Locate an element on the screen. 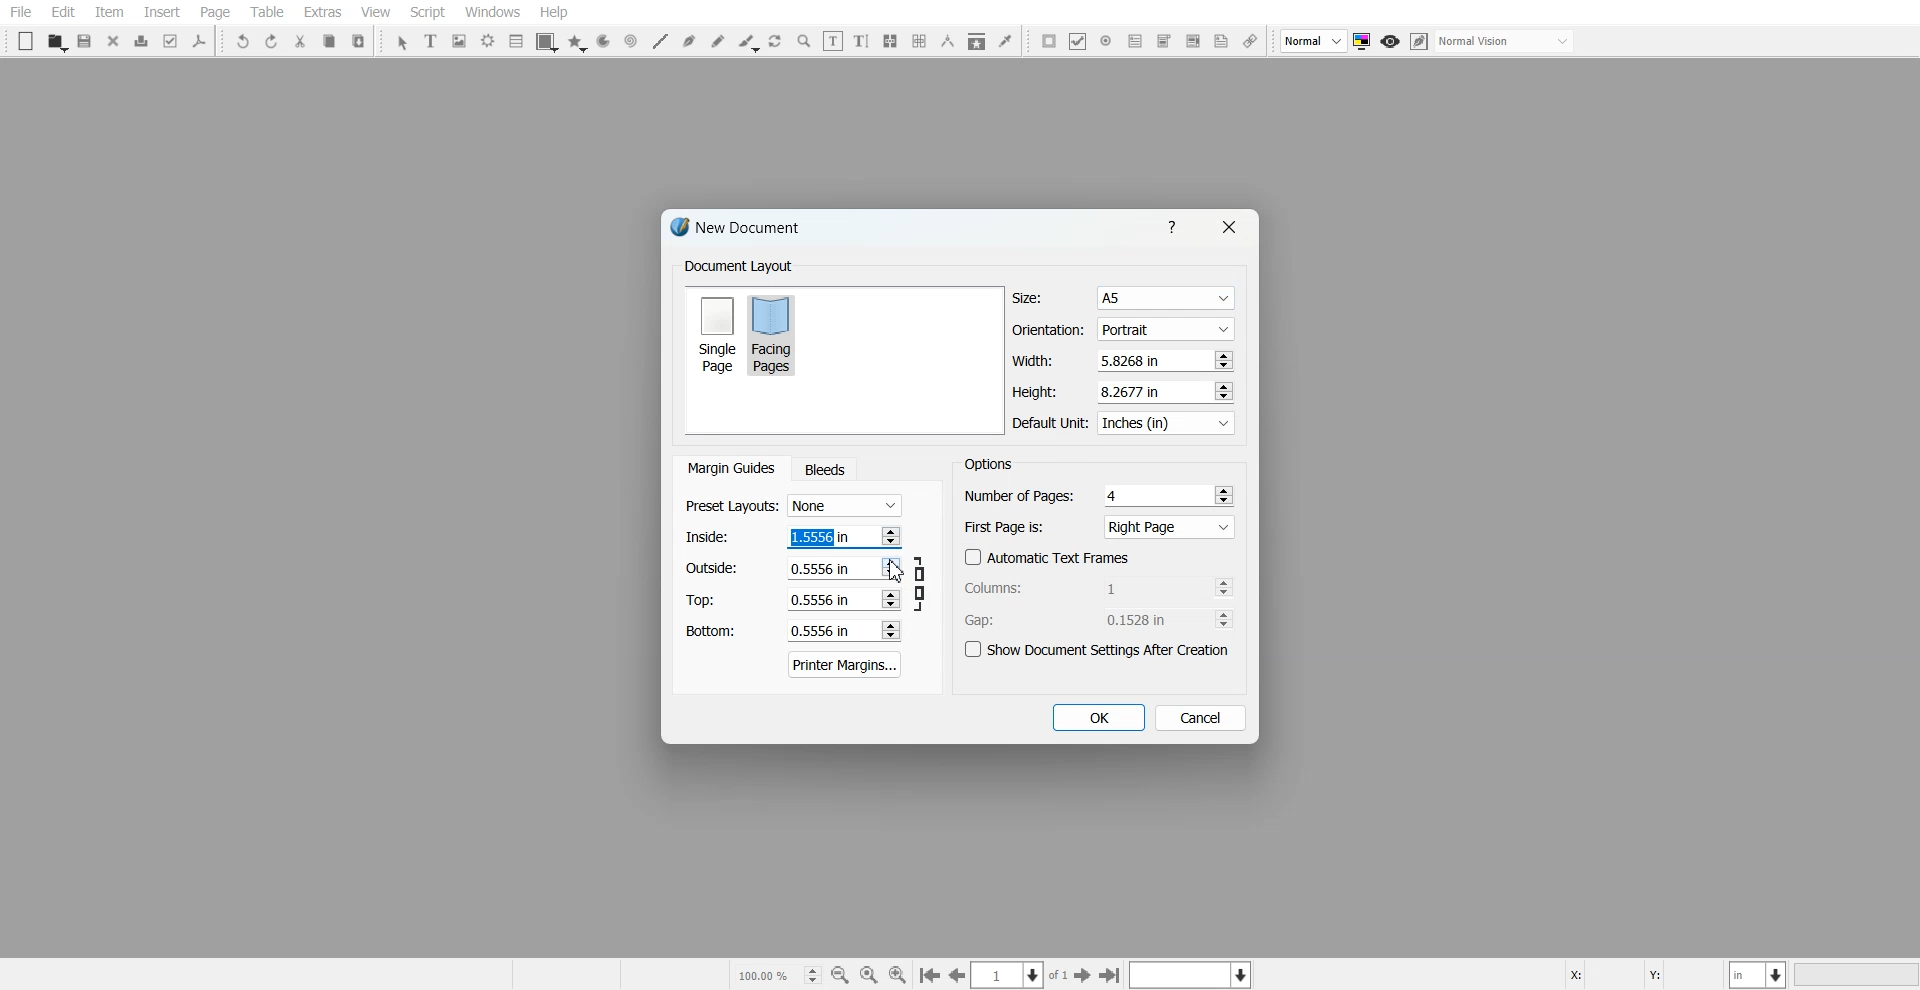  Rotate Item is located at coordinates (777, 42).